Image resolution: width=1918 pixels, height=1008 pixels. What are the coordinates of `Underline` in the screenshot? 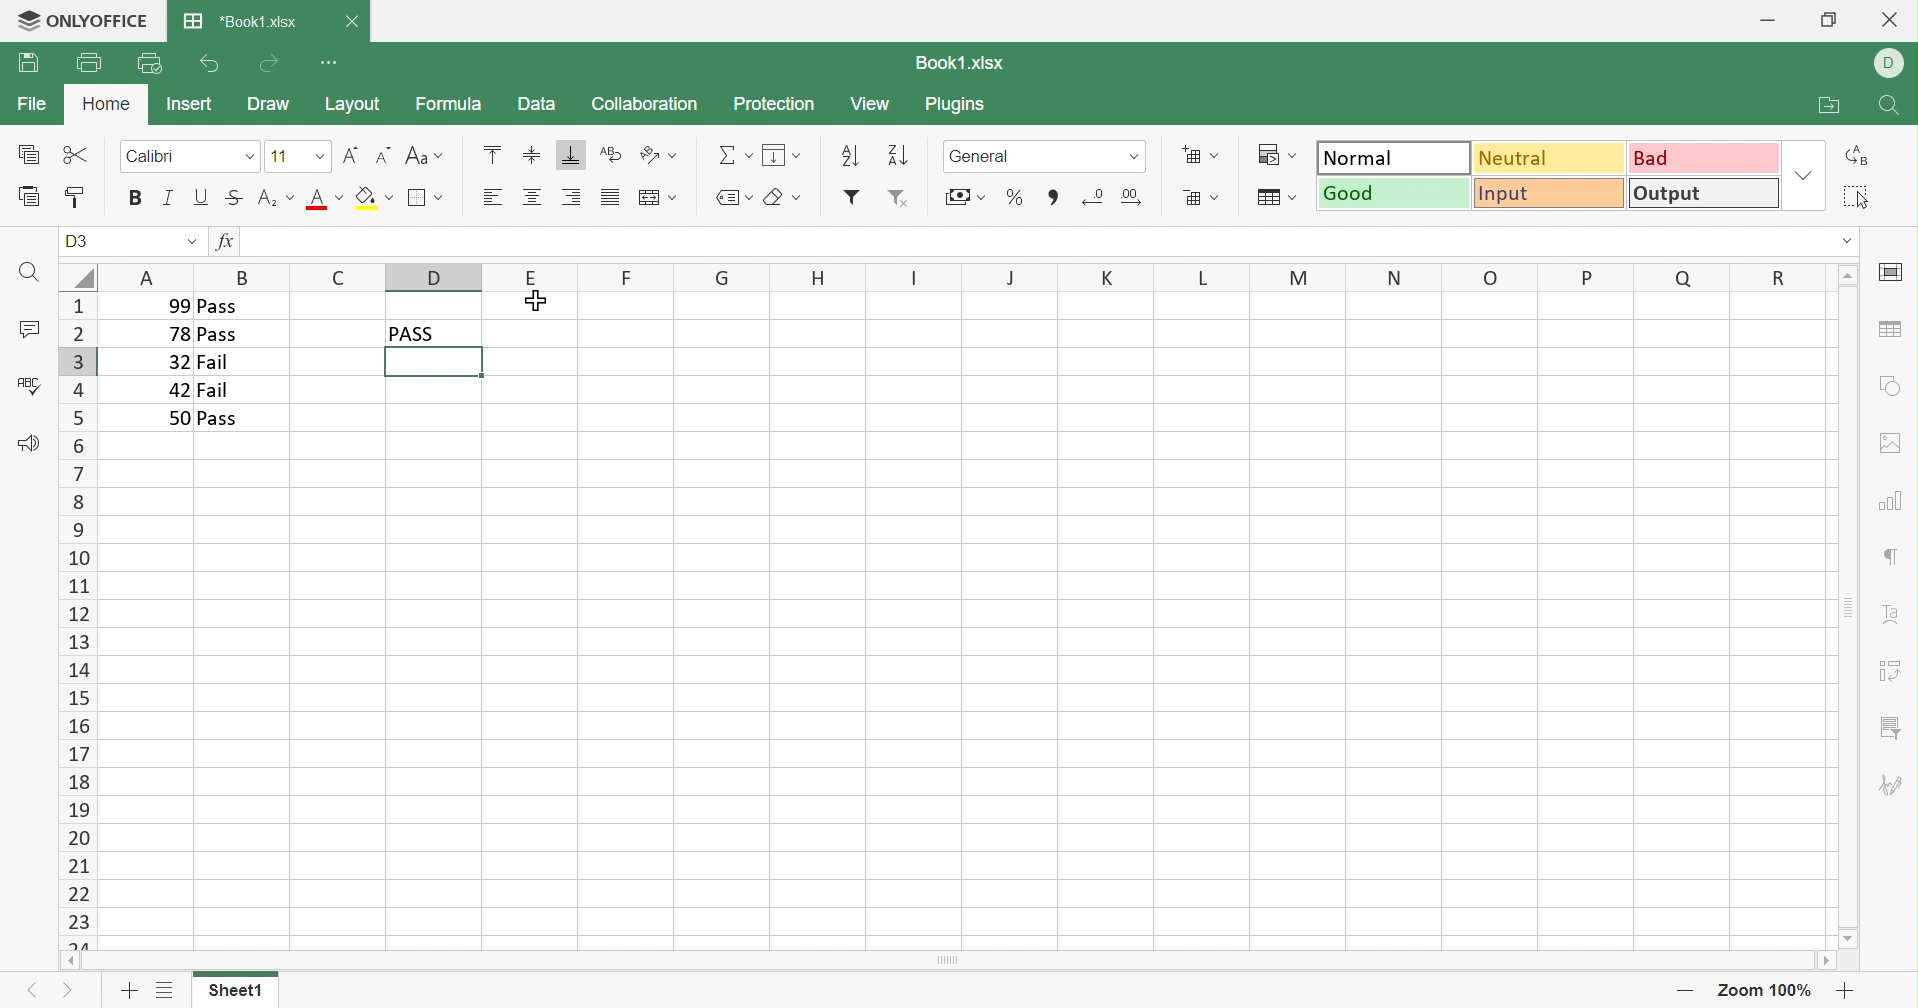 It's located at (203, 197).